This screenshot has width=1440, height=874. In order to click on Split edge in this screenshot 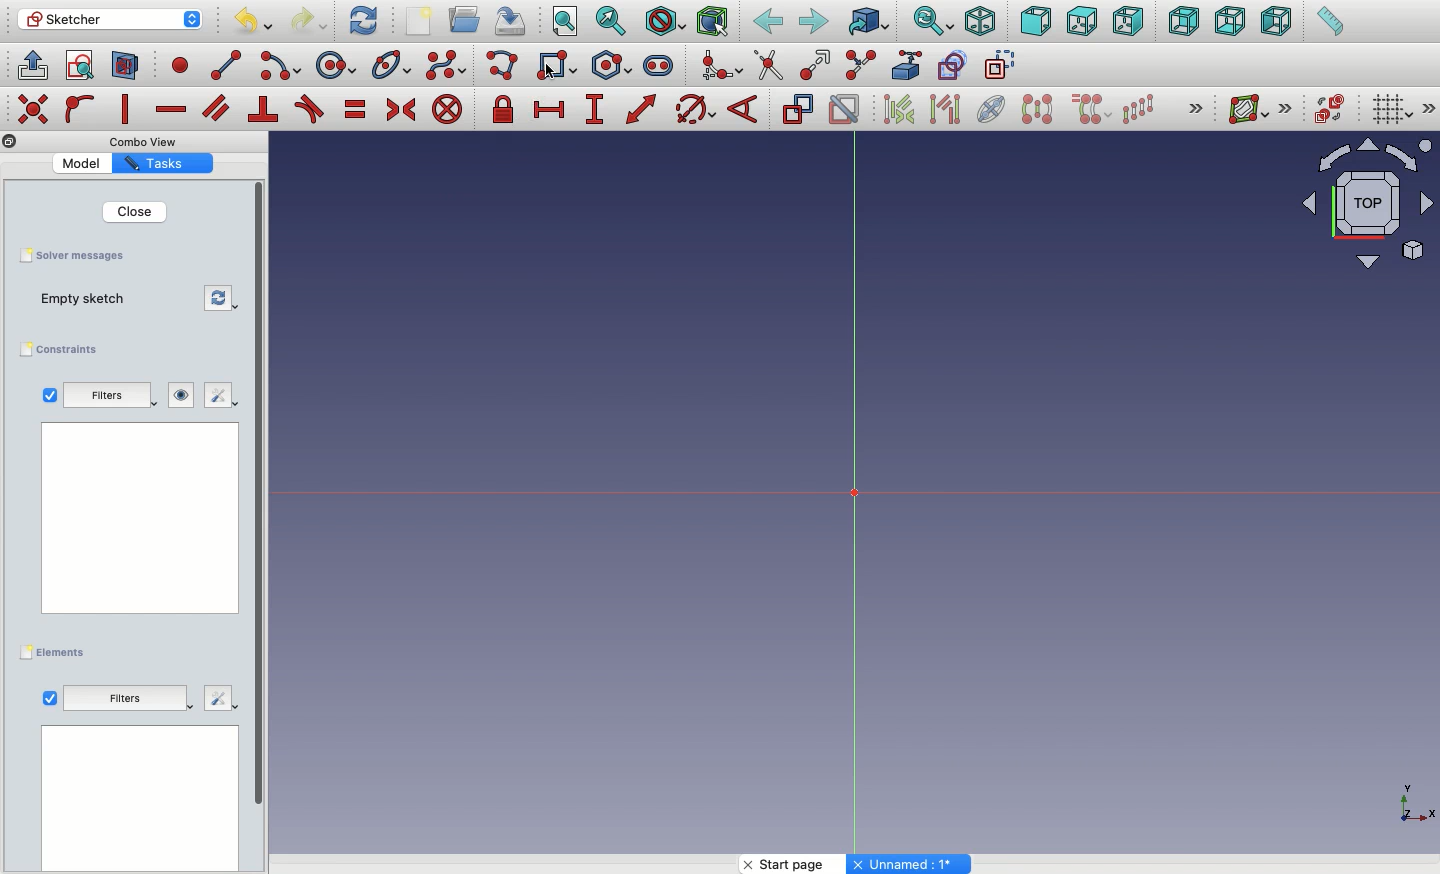, I will do `click(860, 66)`.